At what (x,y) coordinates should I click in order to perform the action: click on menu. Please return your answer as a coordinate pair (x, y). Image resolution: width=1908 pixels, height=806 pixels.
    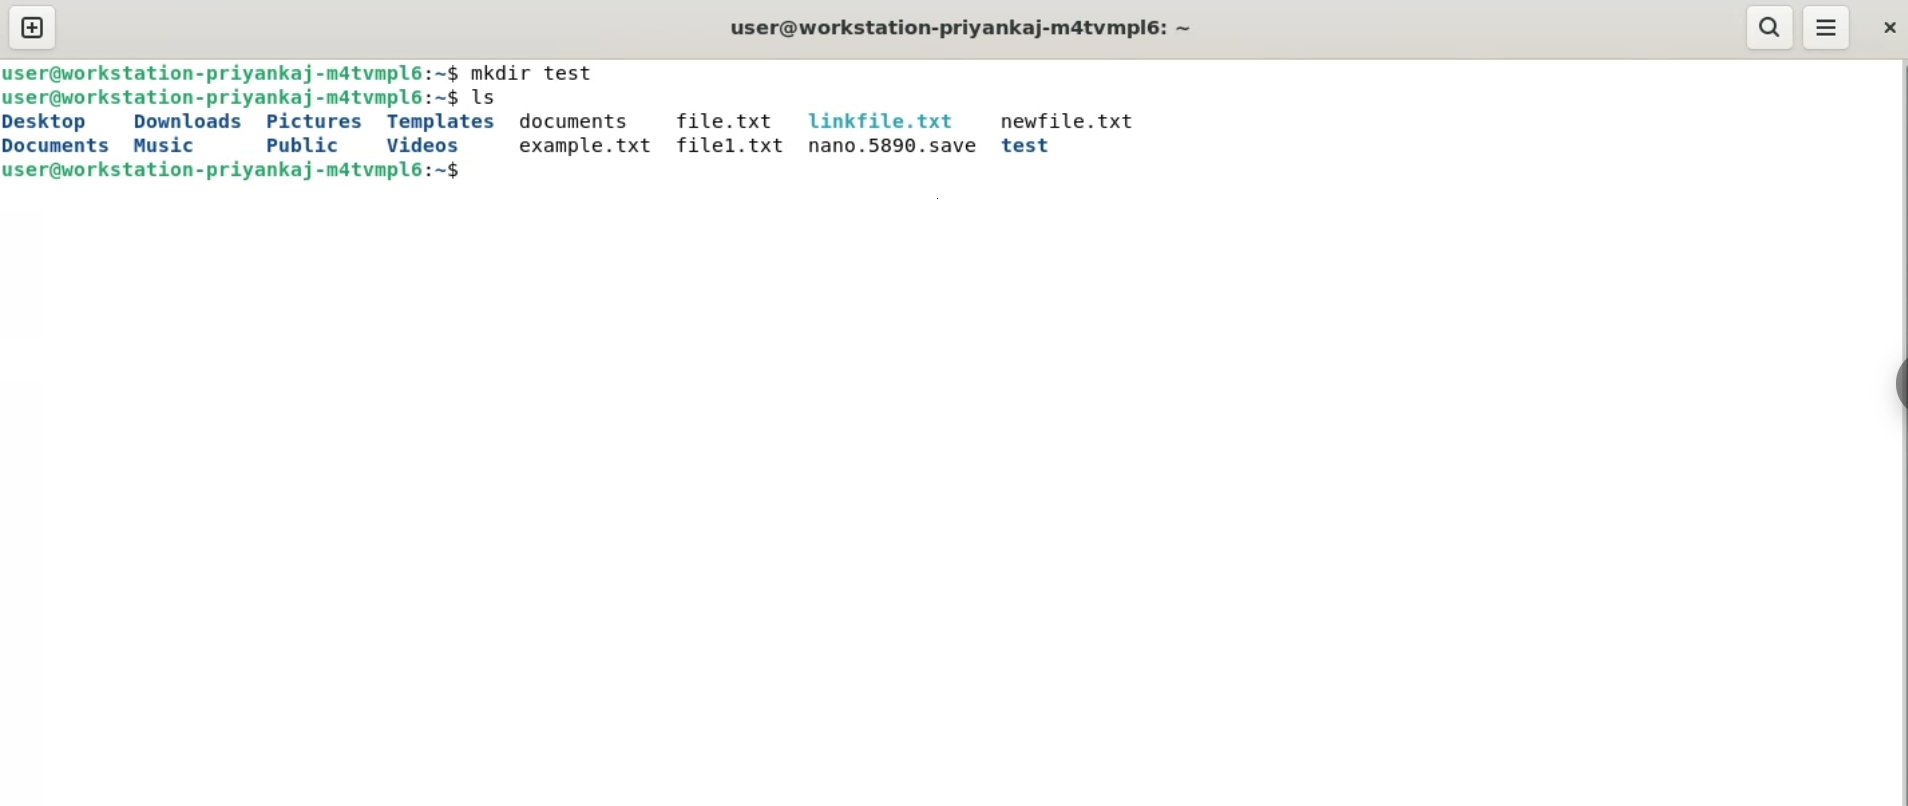
    Looking at the image, I should click on (1828, 27).